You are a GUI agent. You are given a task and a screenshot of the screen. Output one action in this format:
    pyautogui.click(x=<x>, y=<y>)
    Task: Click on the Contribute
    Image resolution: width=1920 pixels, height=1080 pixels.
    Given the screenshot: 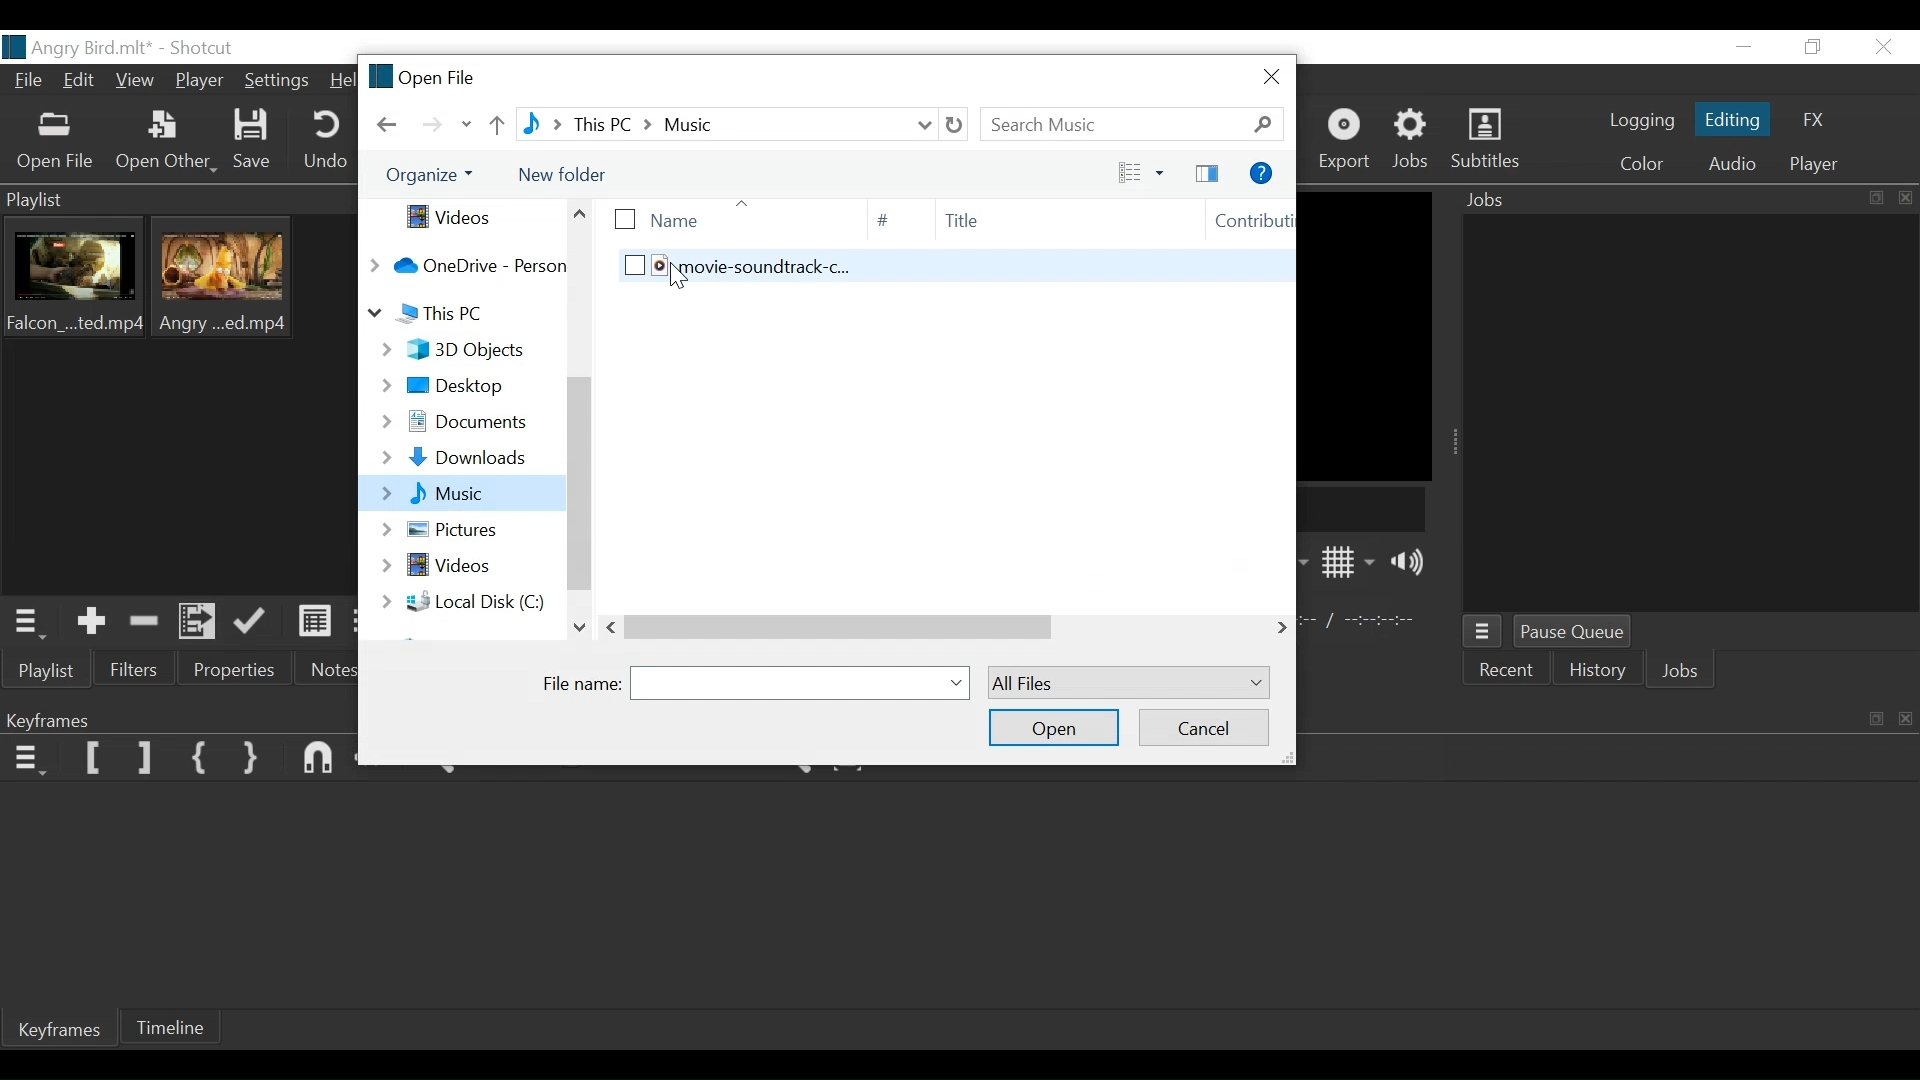 What is the action you would take?
    pyautogui.click(x=1238, y=222)
    